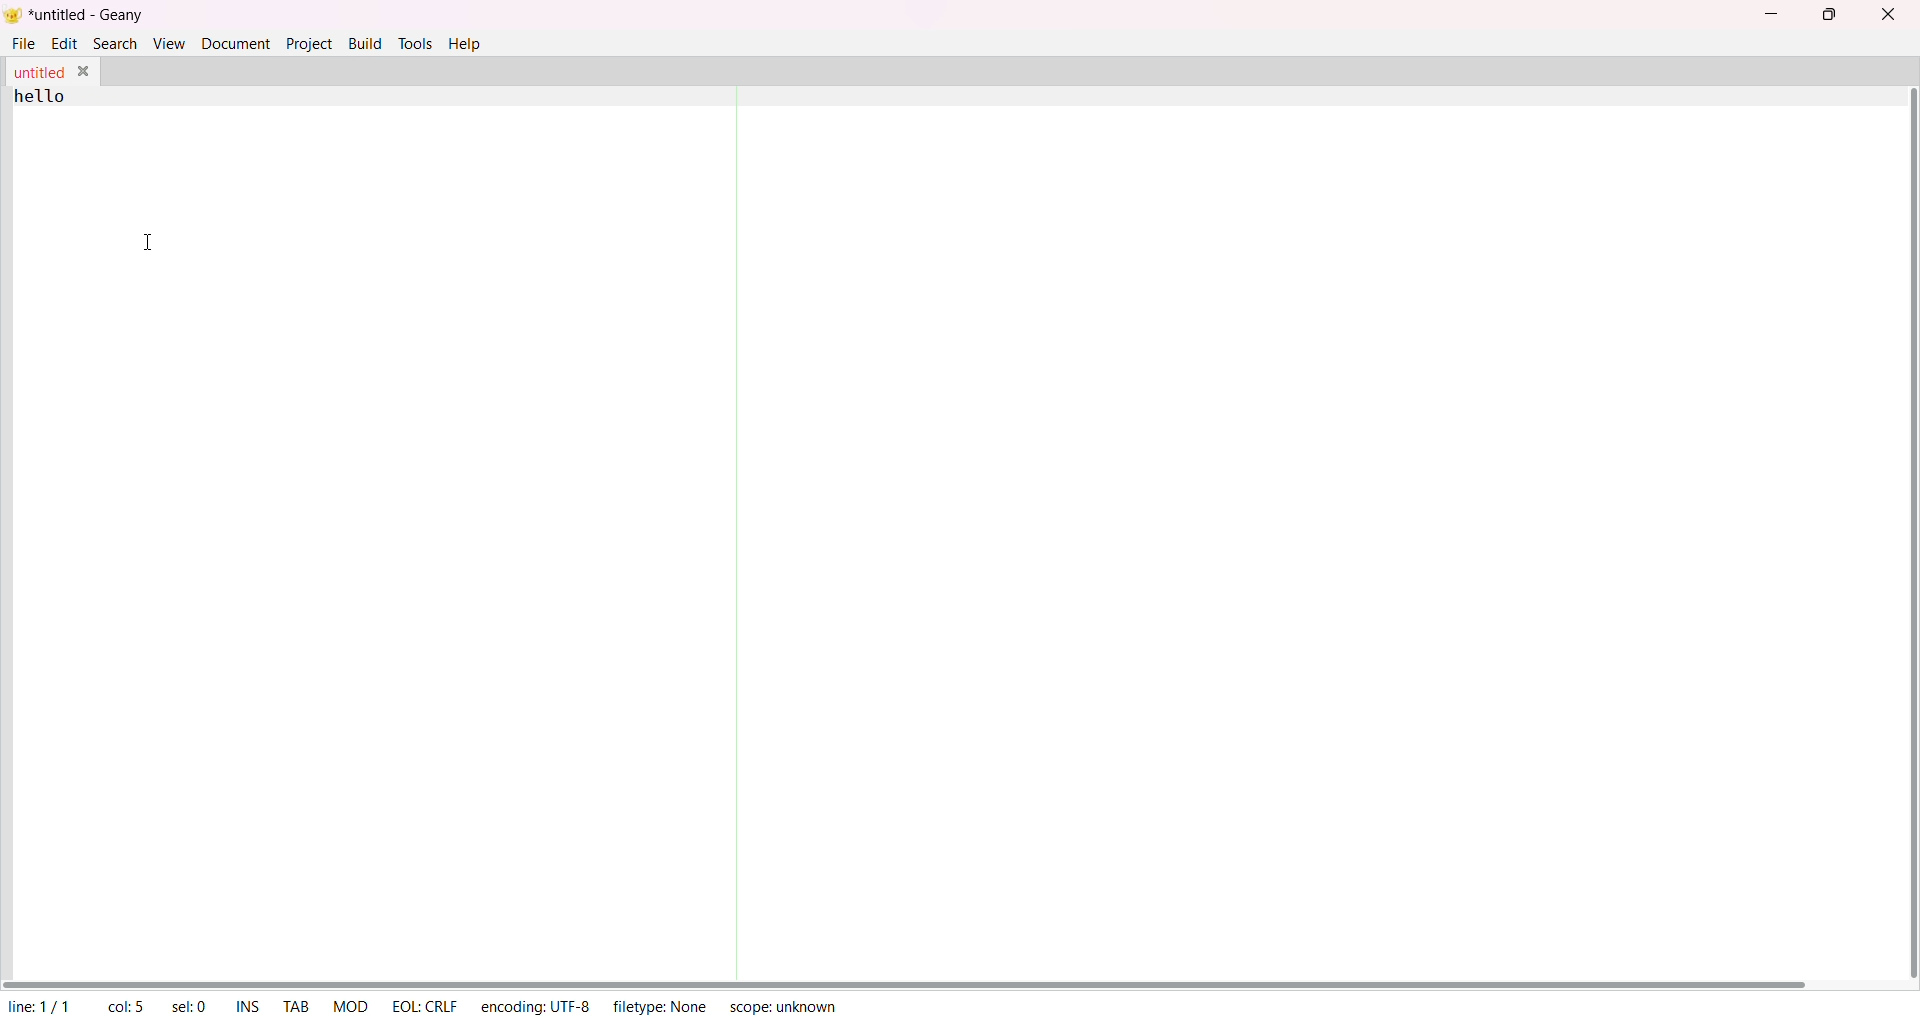 This screenshot has width=1920, height=1018. What do you see at coordinates (299, 1004) in the screenshot?
I see `tab` at bounding box center [299, 1004].